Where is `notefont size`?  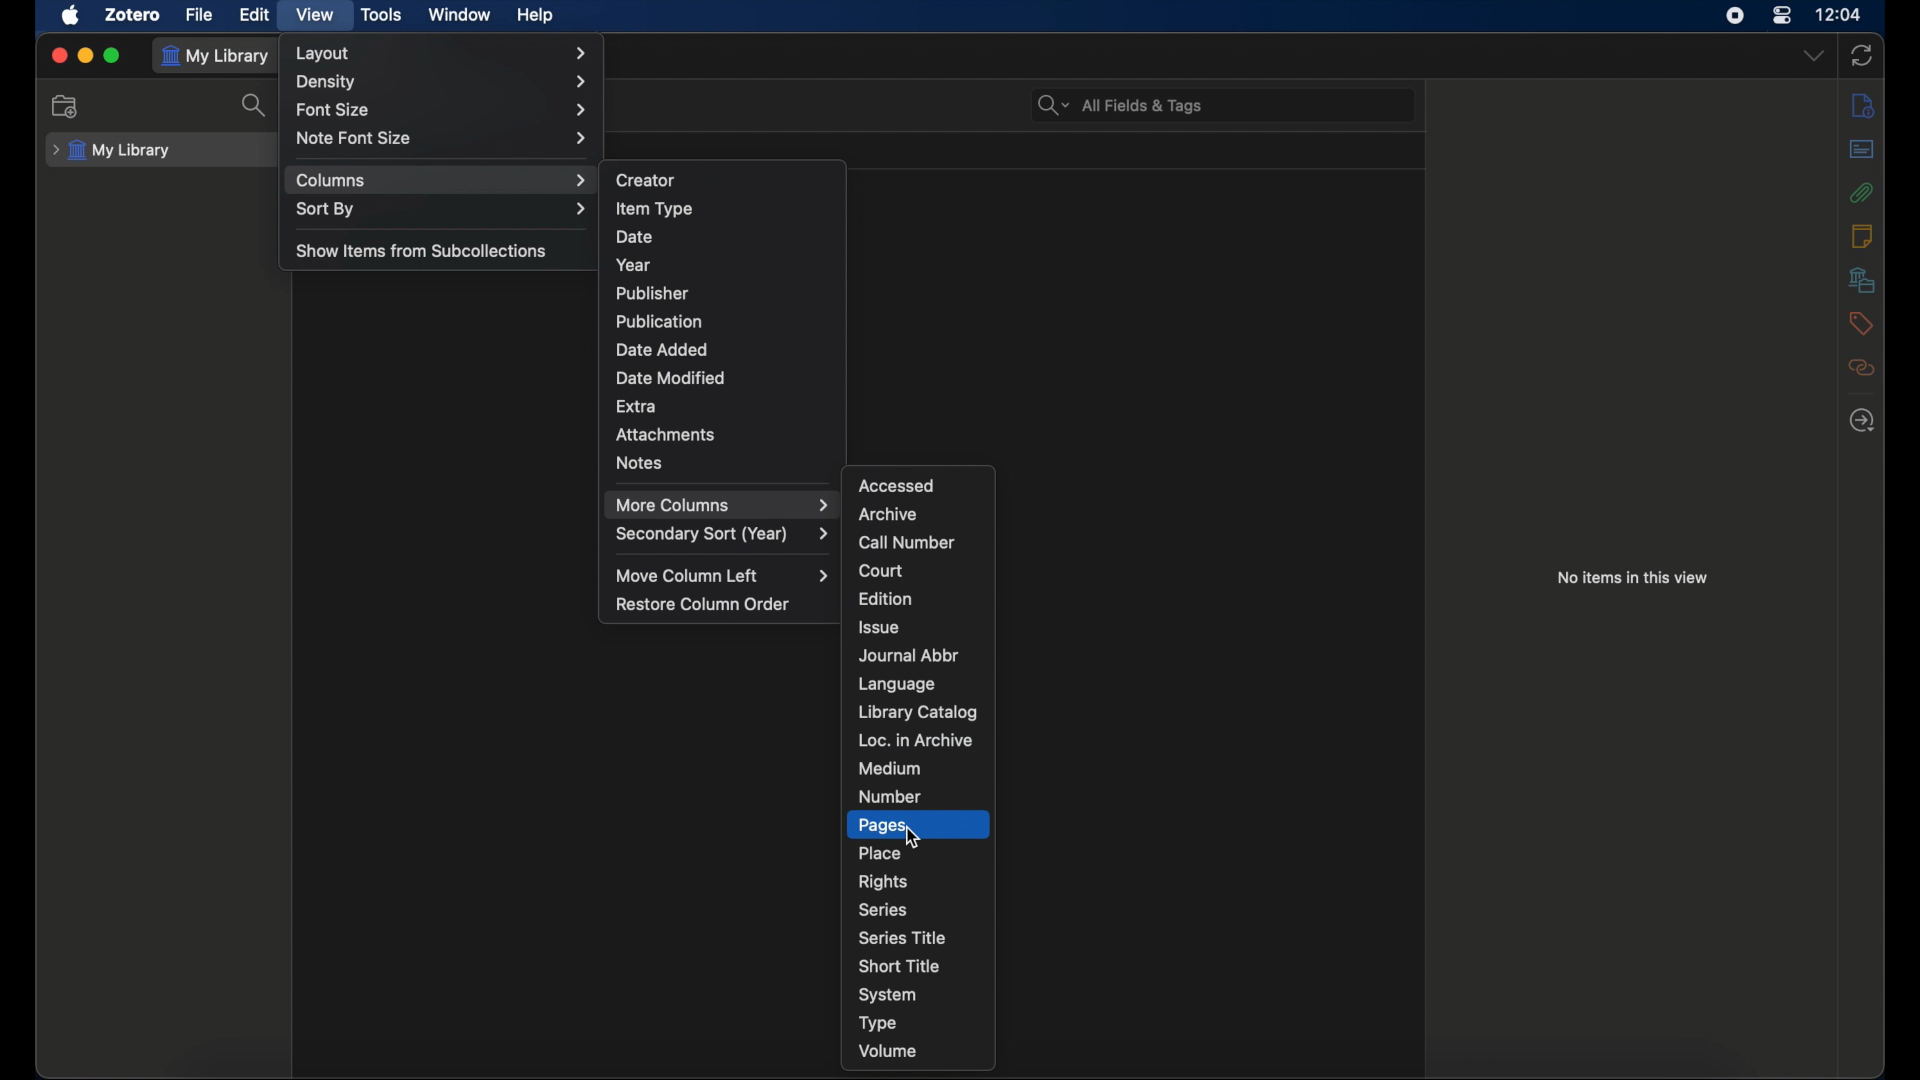
notefont size is located at coordinates (446, 138).